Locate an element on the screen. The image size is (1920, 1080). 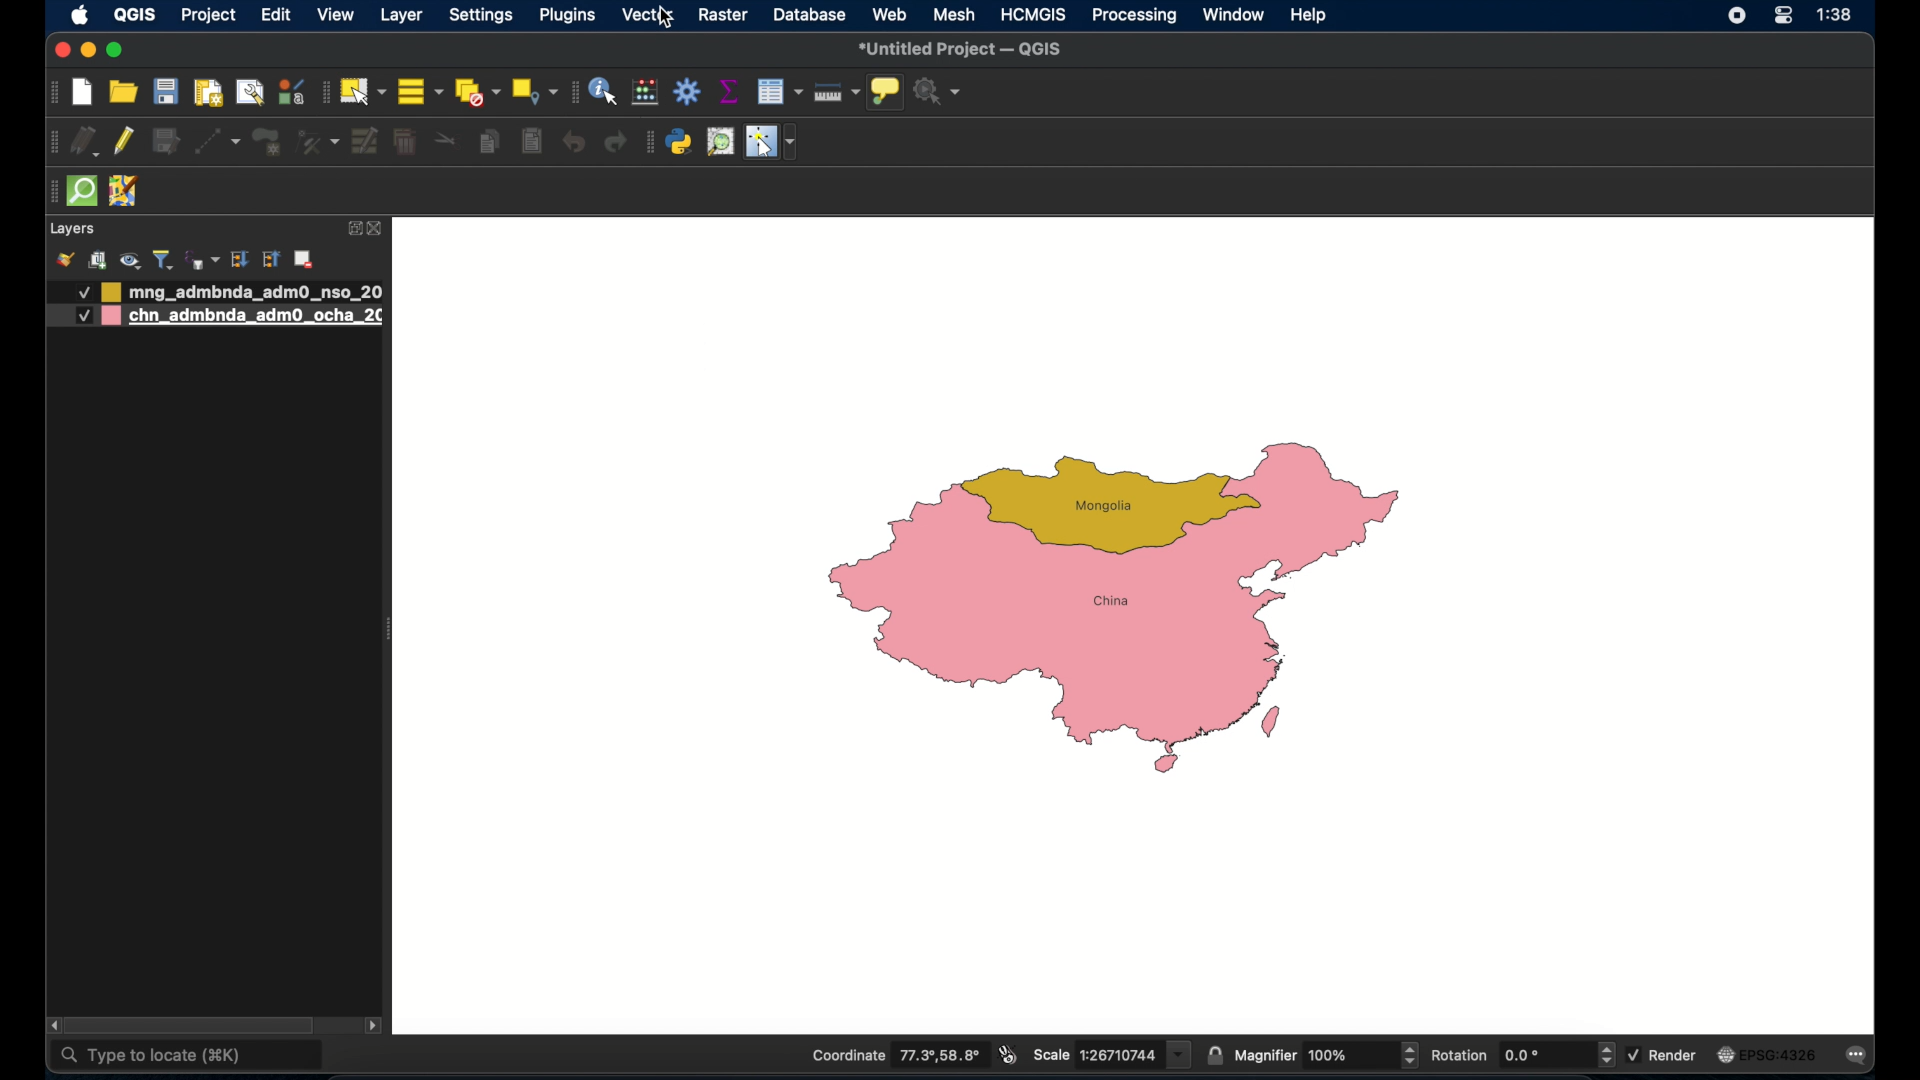
attributes toolbar is located at coordinates (571, 91).